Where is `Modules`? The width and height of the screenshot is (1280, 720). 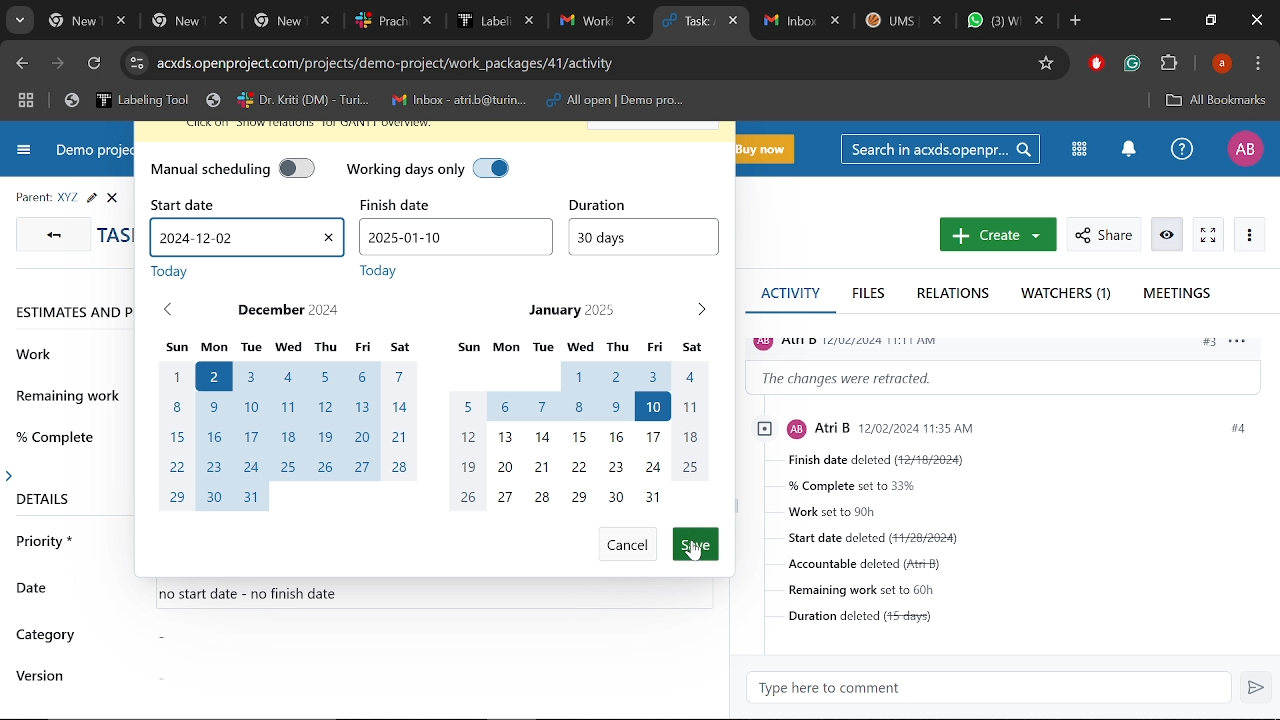
Modules is located at coordinates (1080, 151).